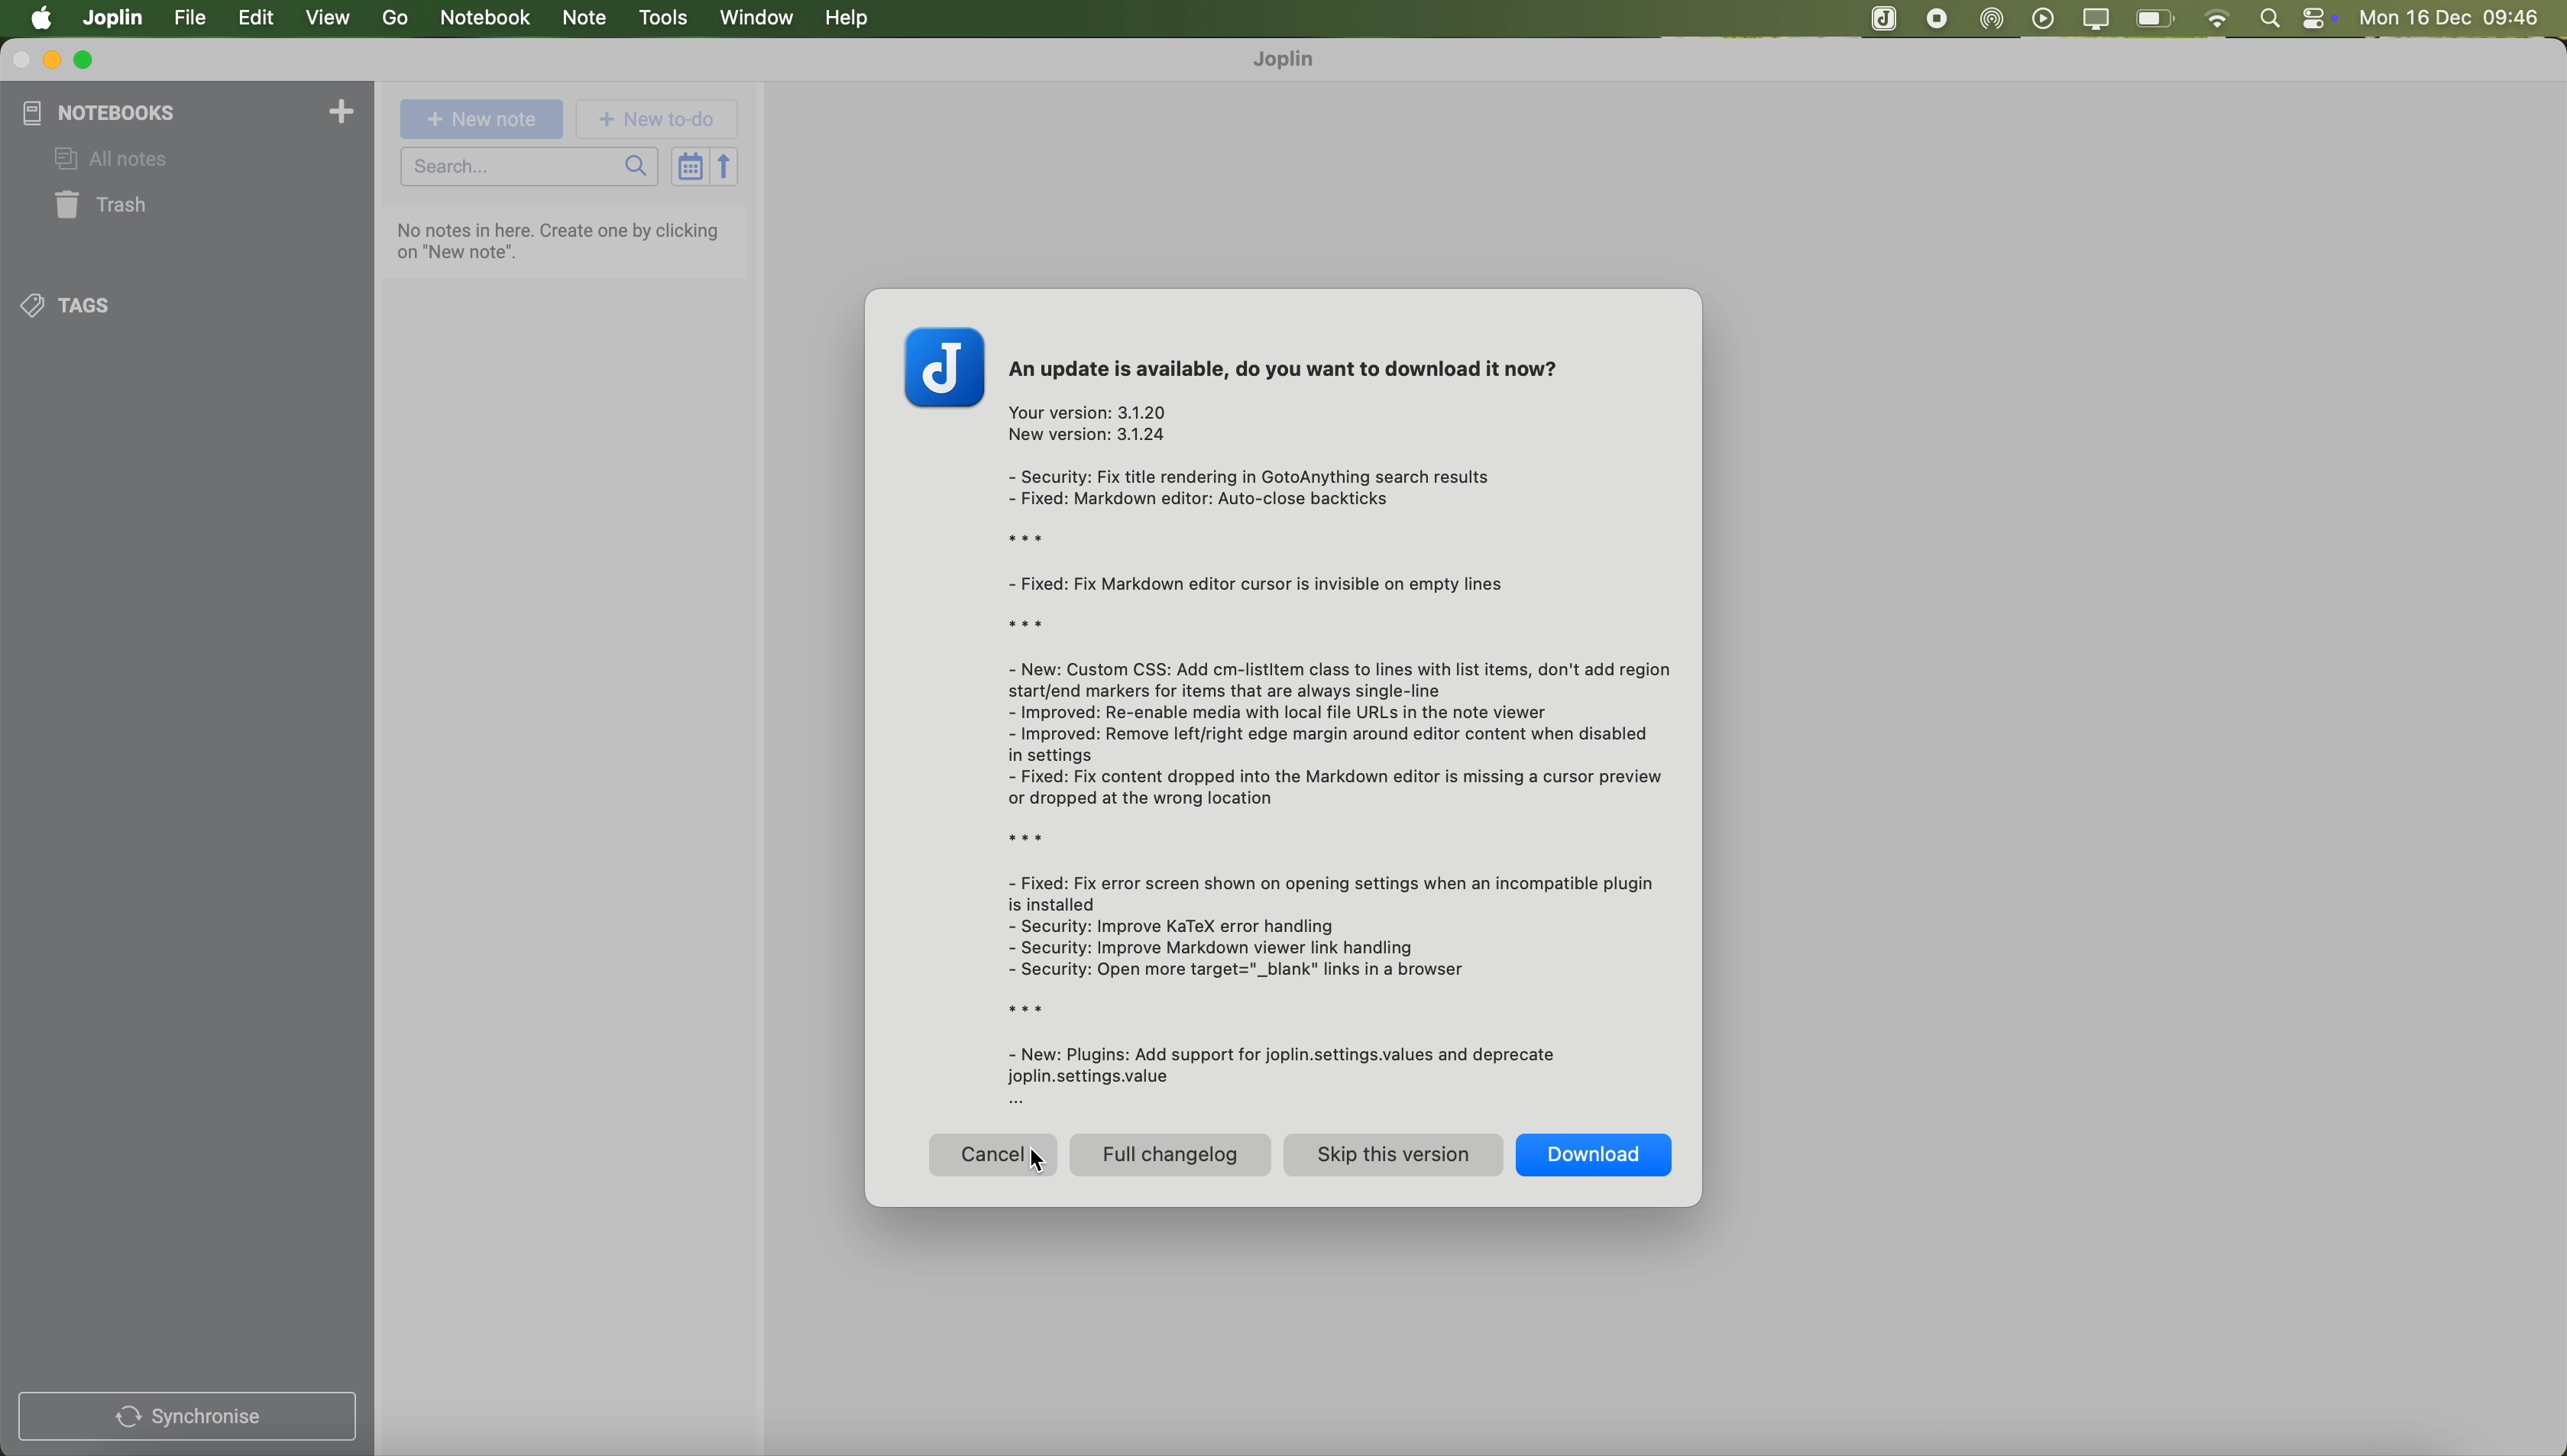  I want to click on tags, so click(73, 305).